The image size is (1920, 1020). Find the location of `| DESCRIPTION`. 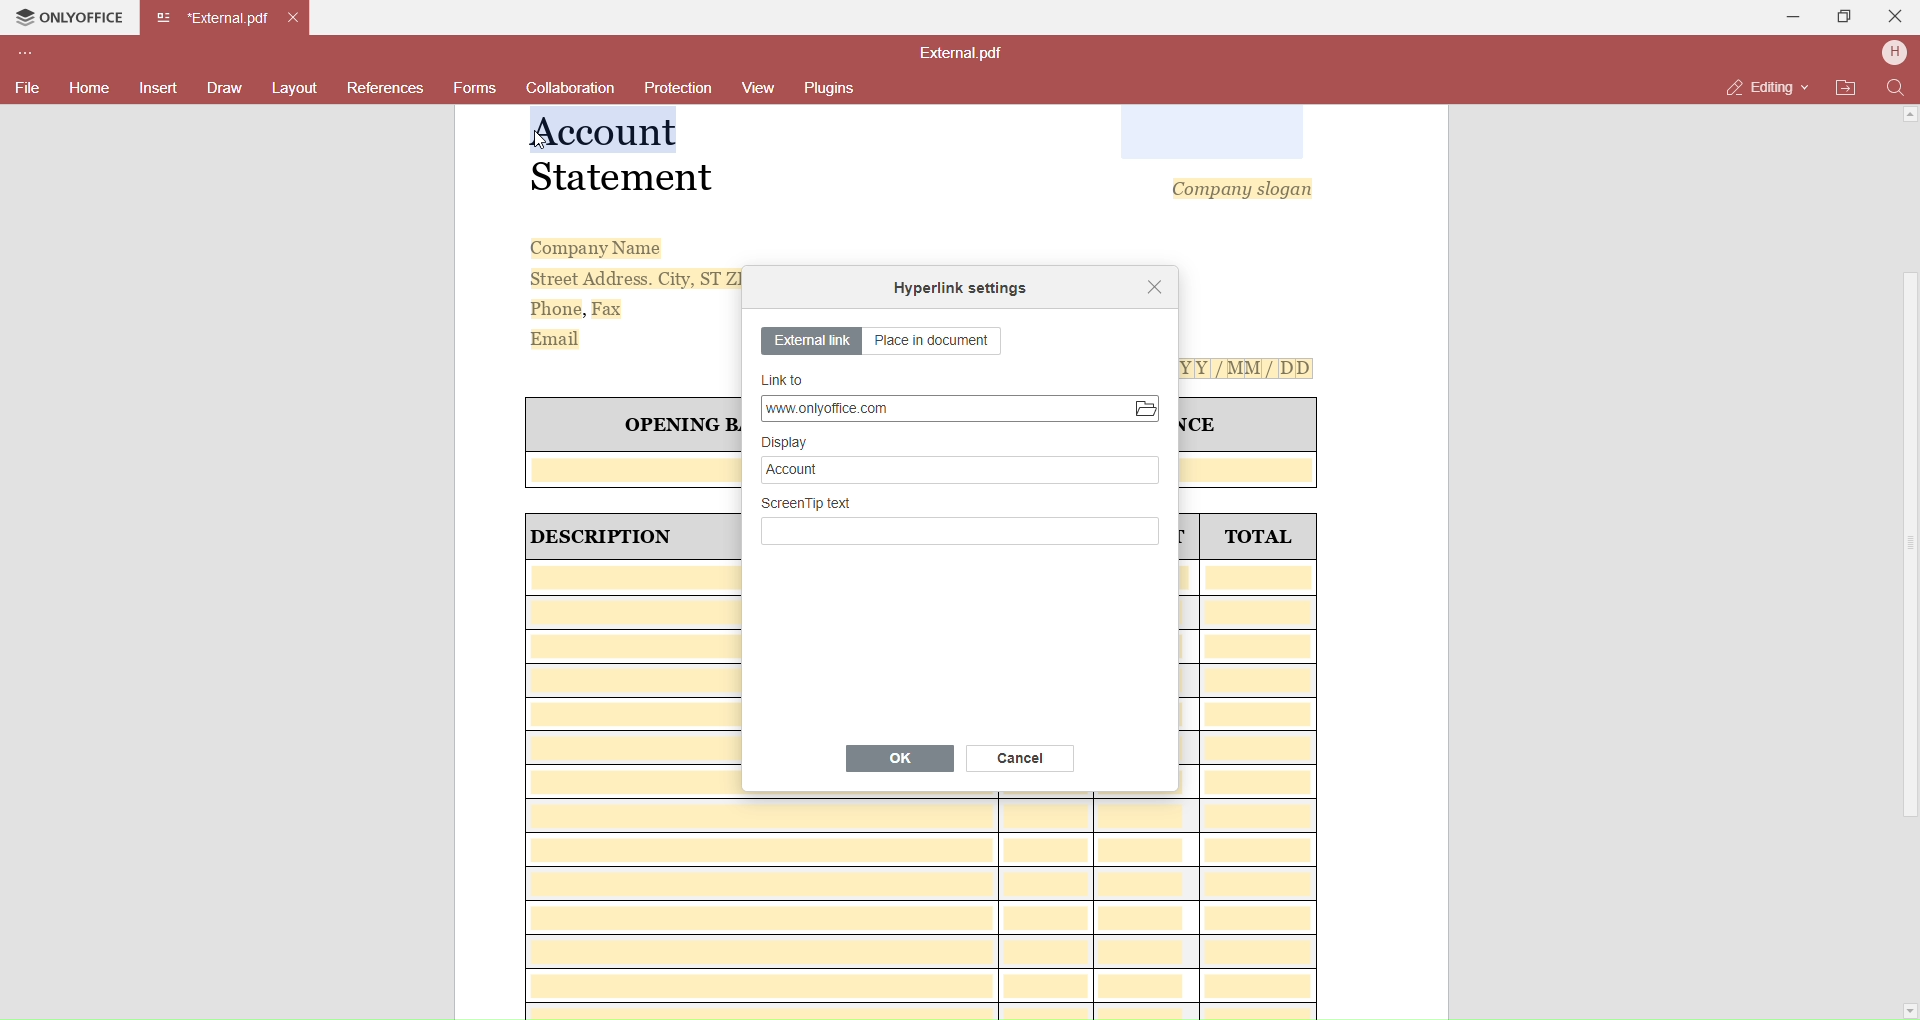

| DESCRIPTION is located at coordinates (604, 537).